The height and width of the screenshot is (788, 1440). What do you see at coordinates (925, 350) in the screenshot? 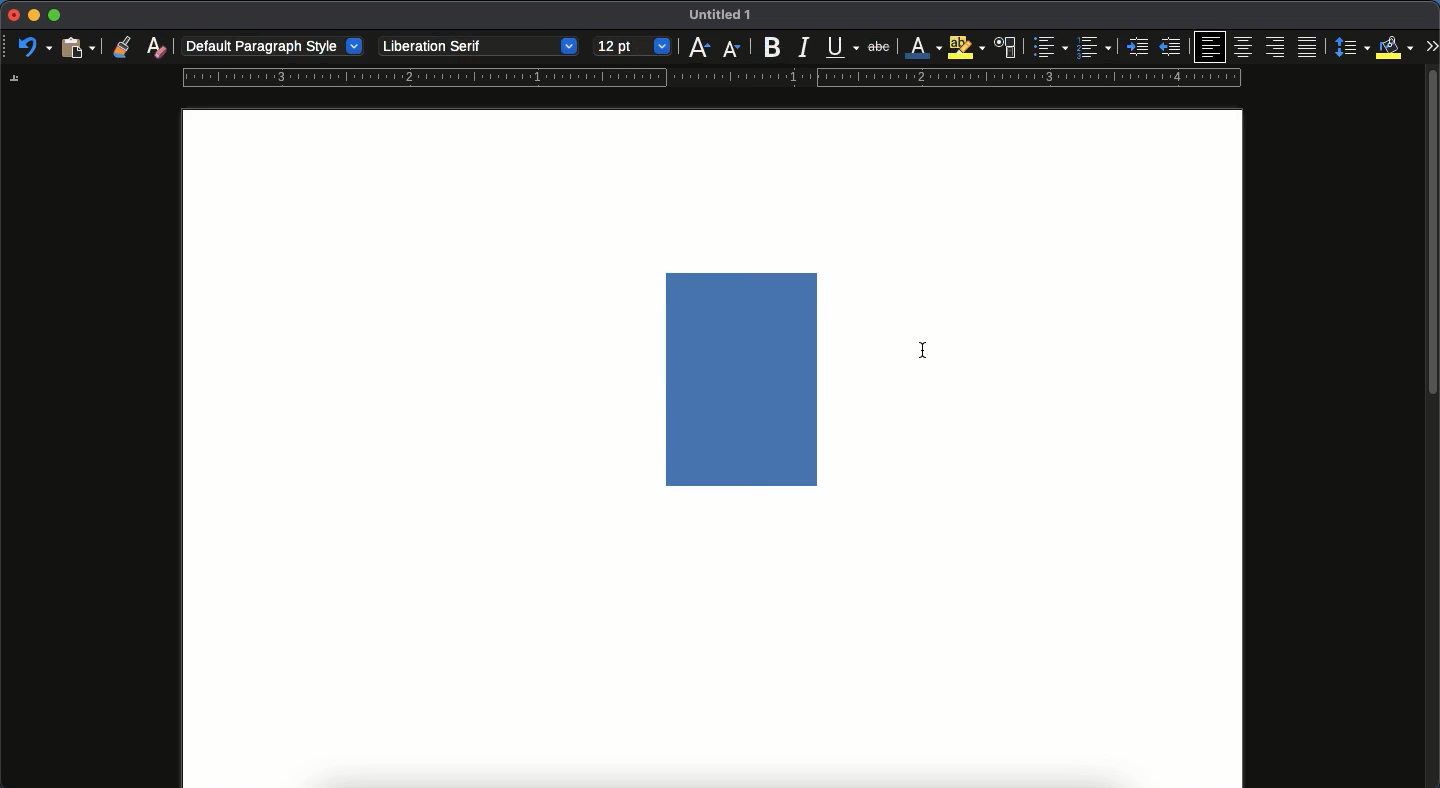
I see `click` at bounding box center [925, 350].